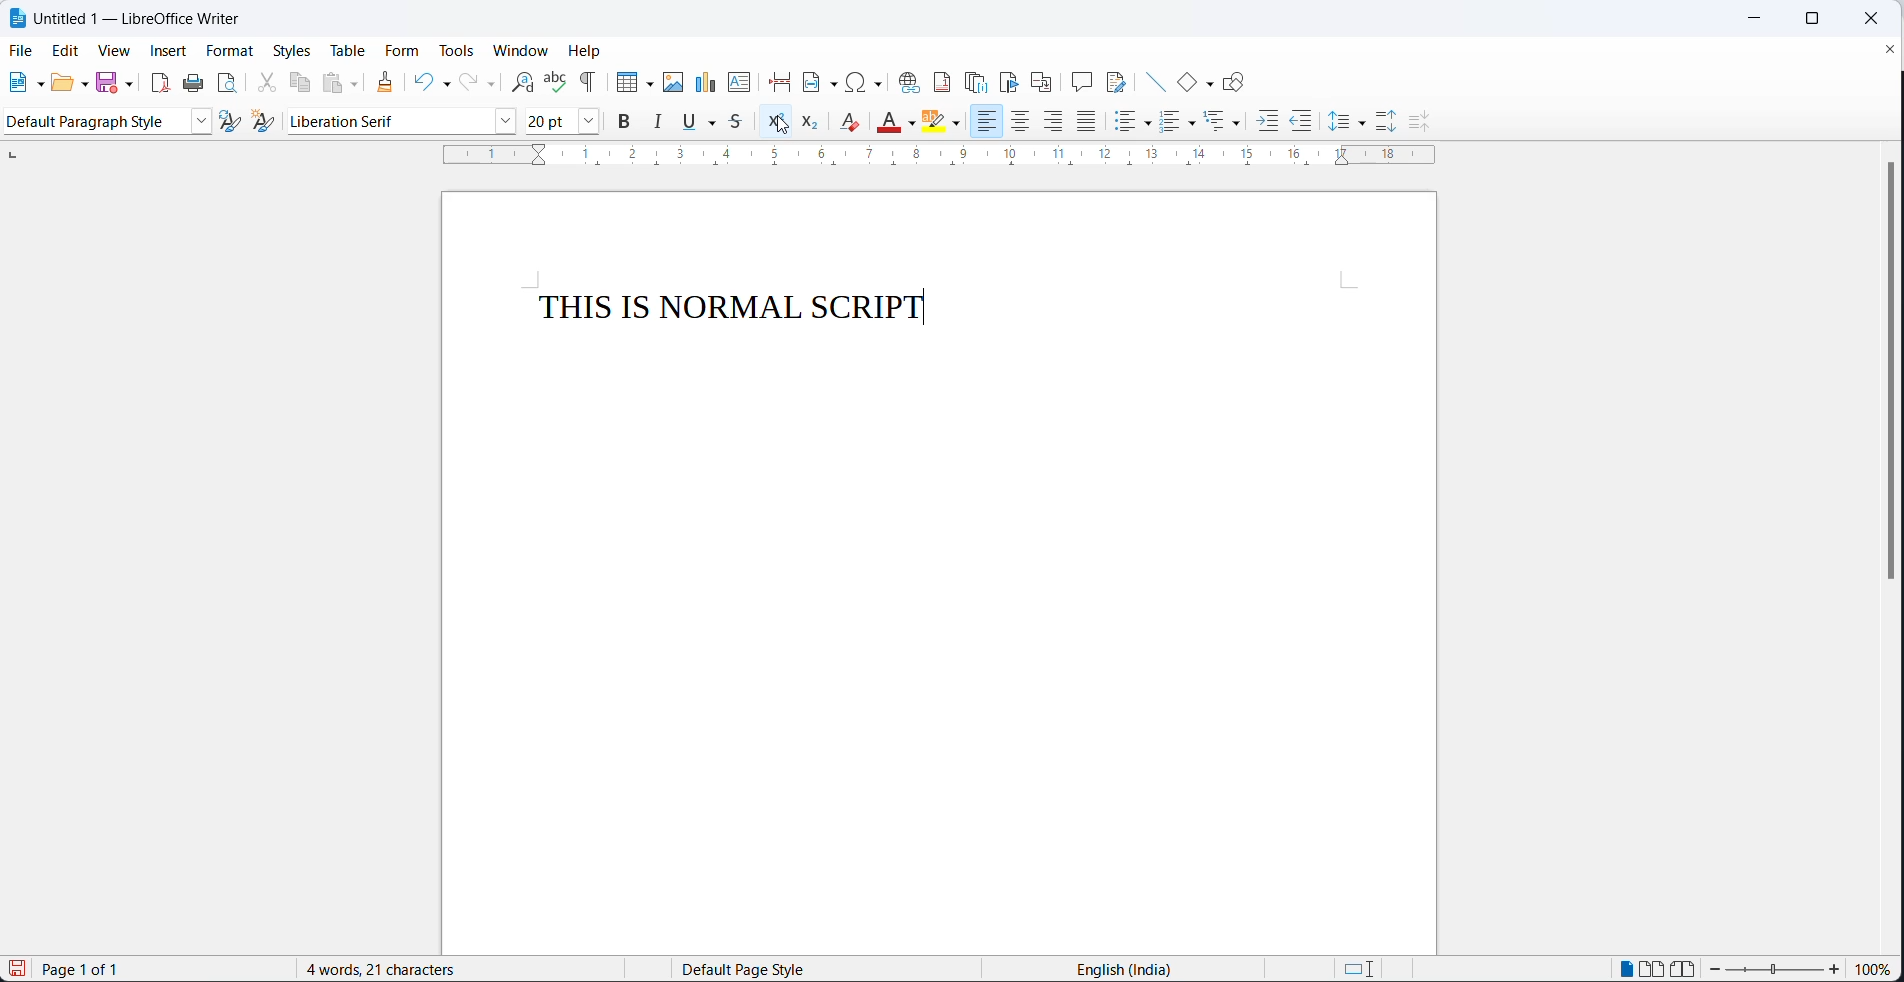 The image size is (1904, 982). I want to click on toggle ordered list options, so click(1193, 123).